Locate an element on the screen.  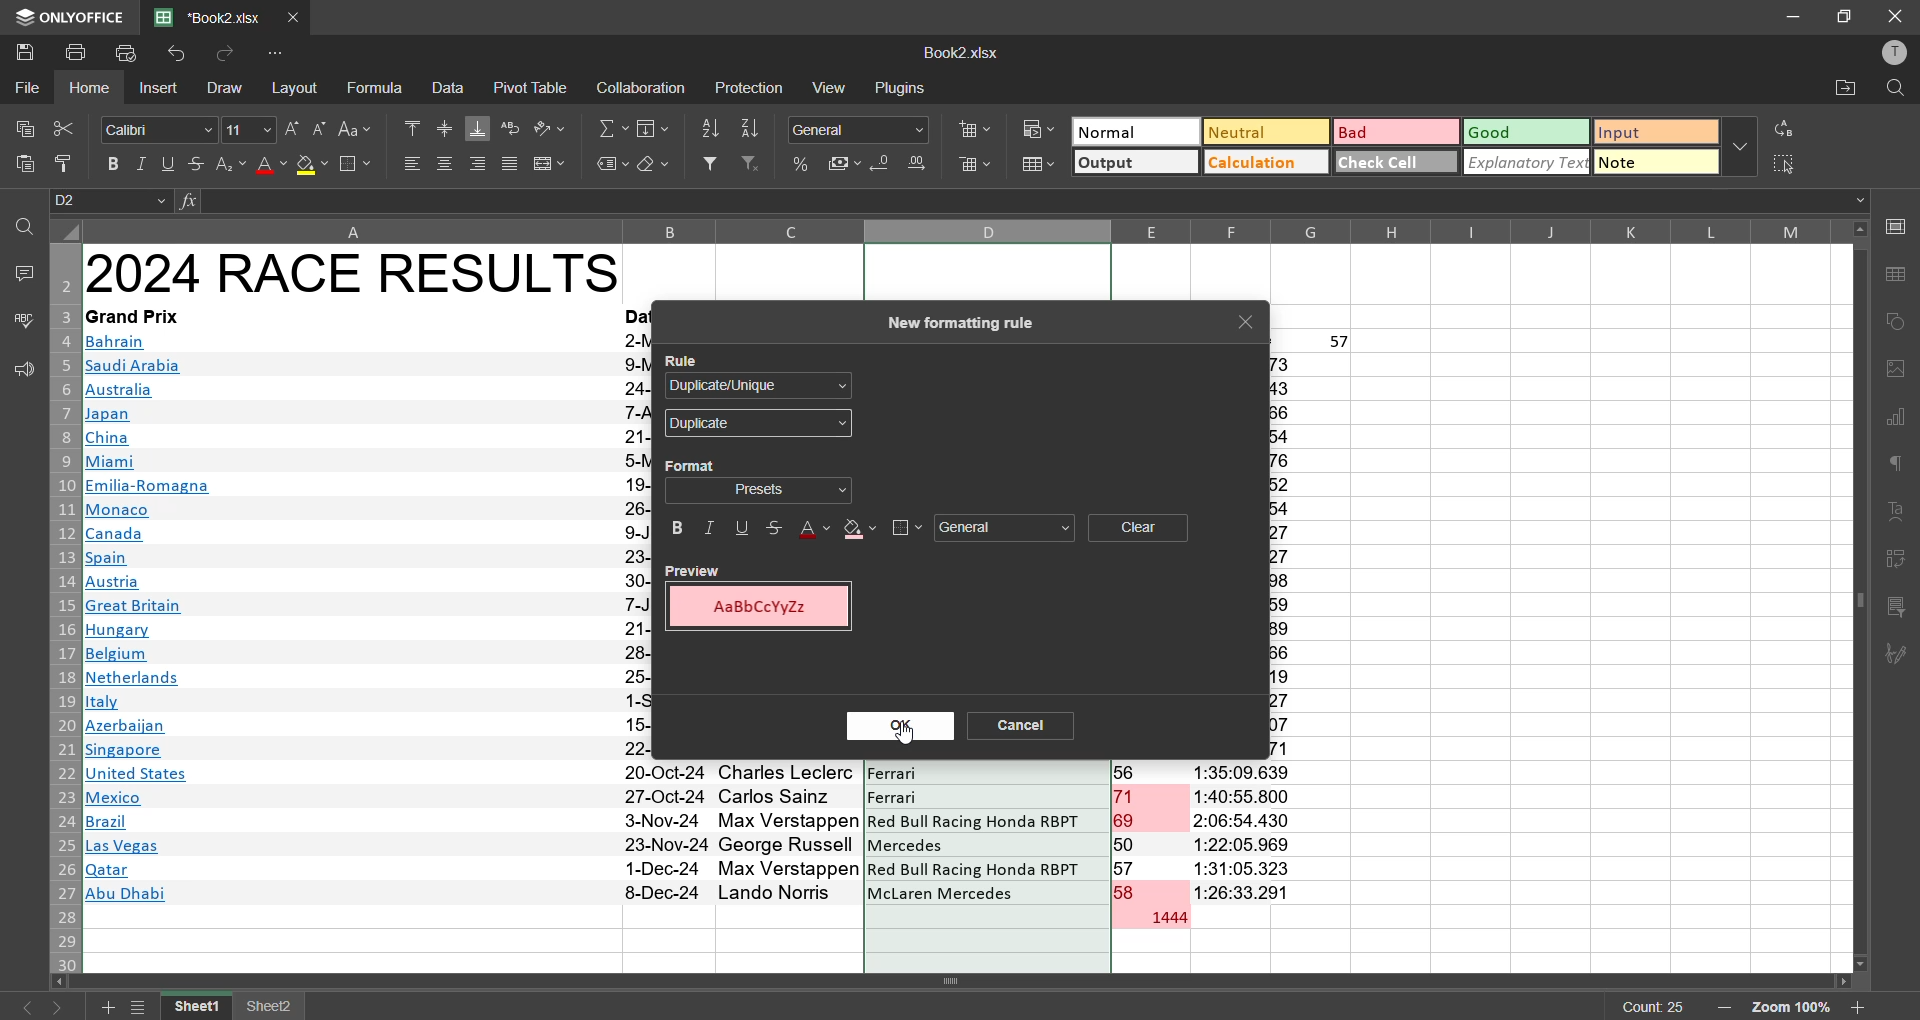
layout is located at coordinates (299, 88).